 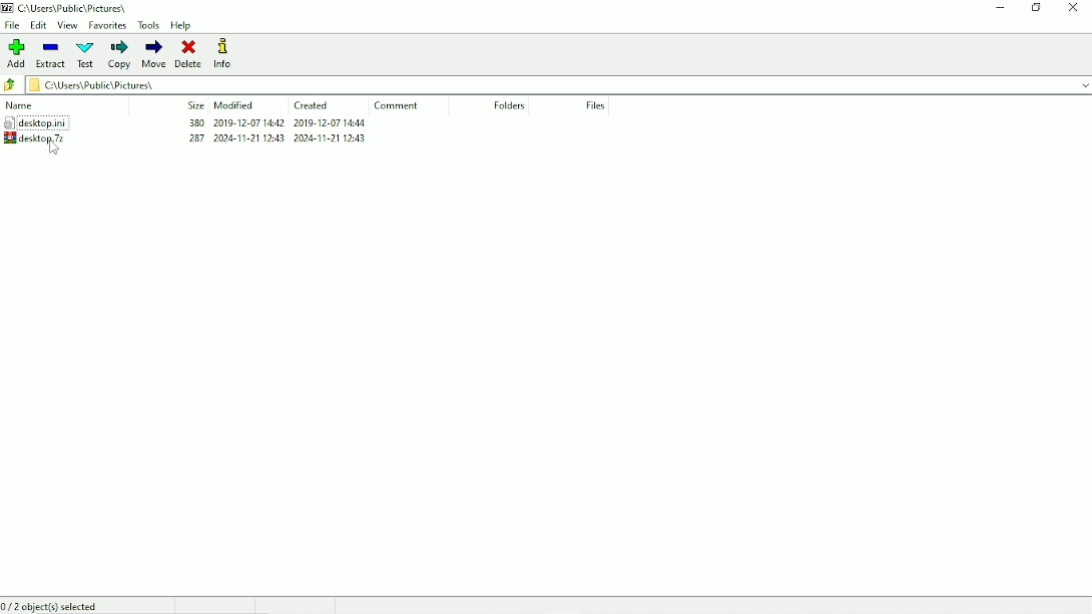 I want to click on Modified, so click(x=235, y=105).